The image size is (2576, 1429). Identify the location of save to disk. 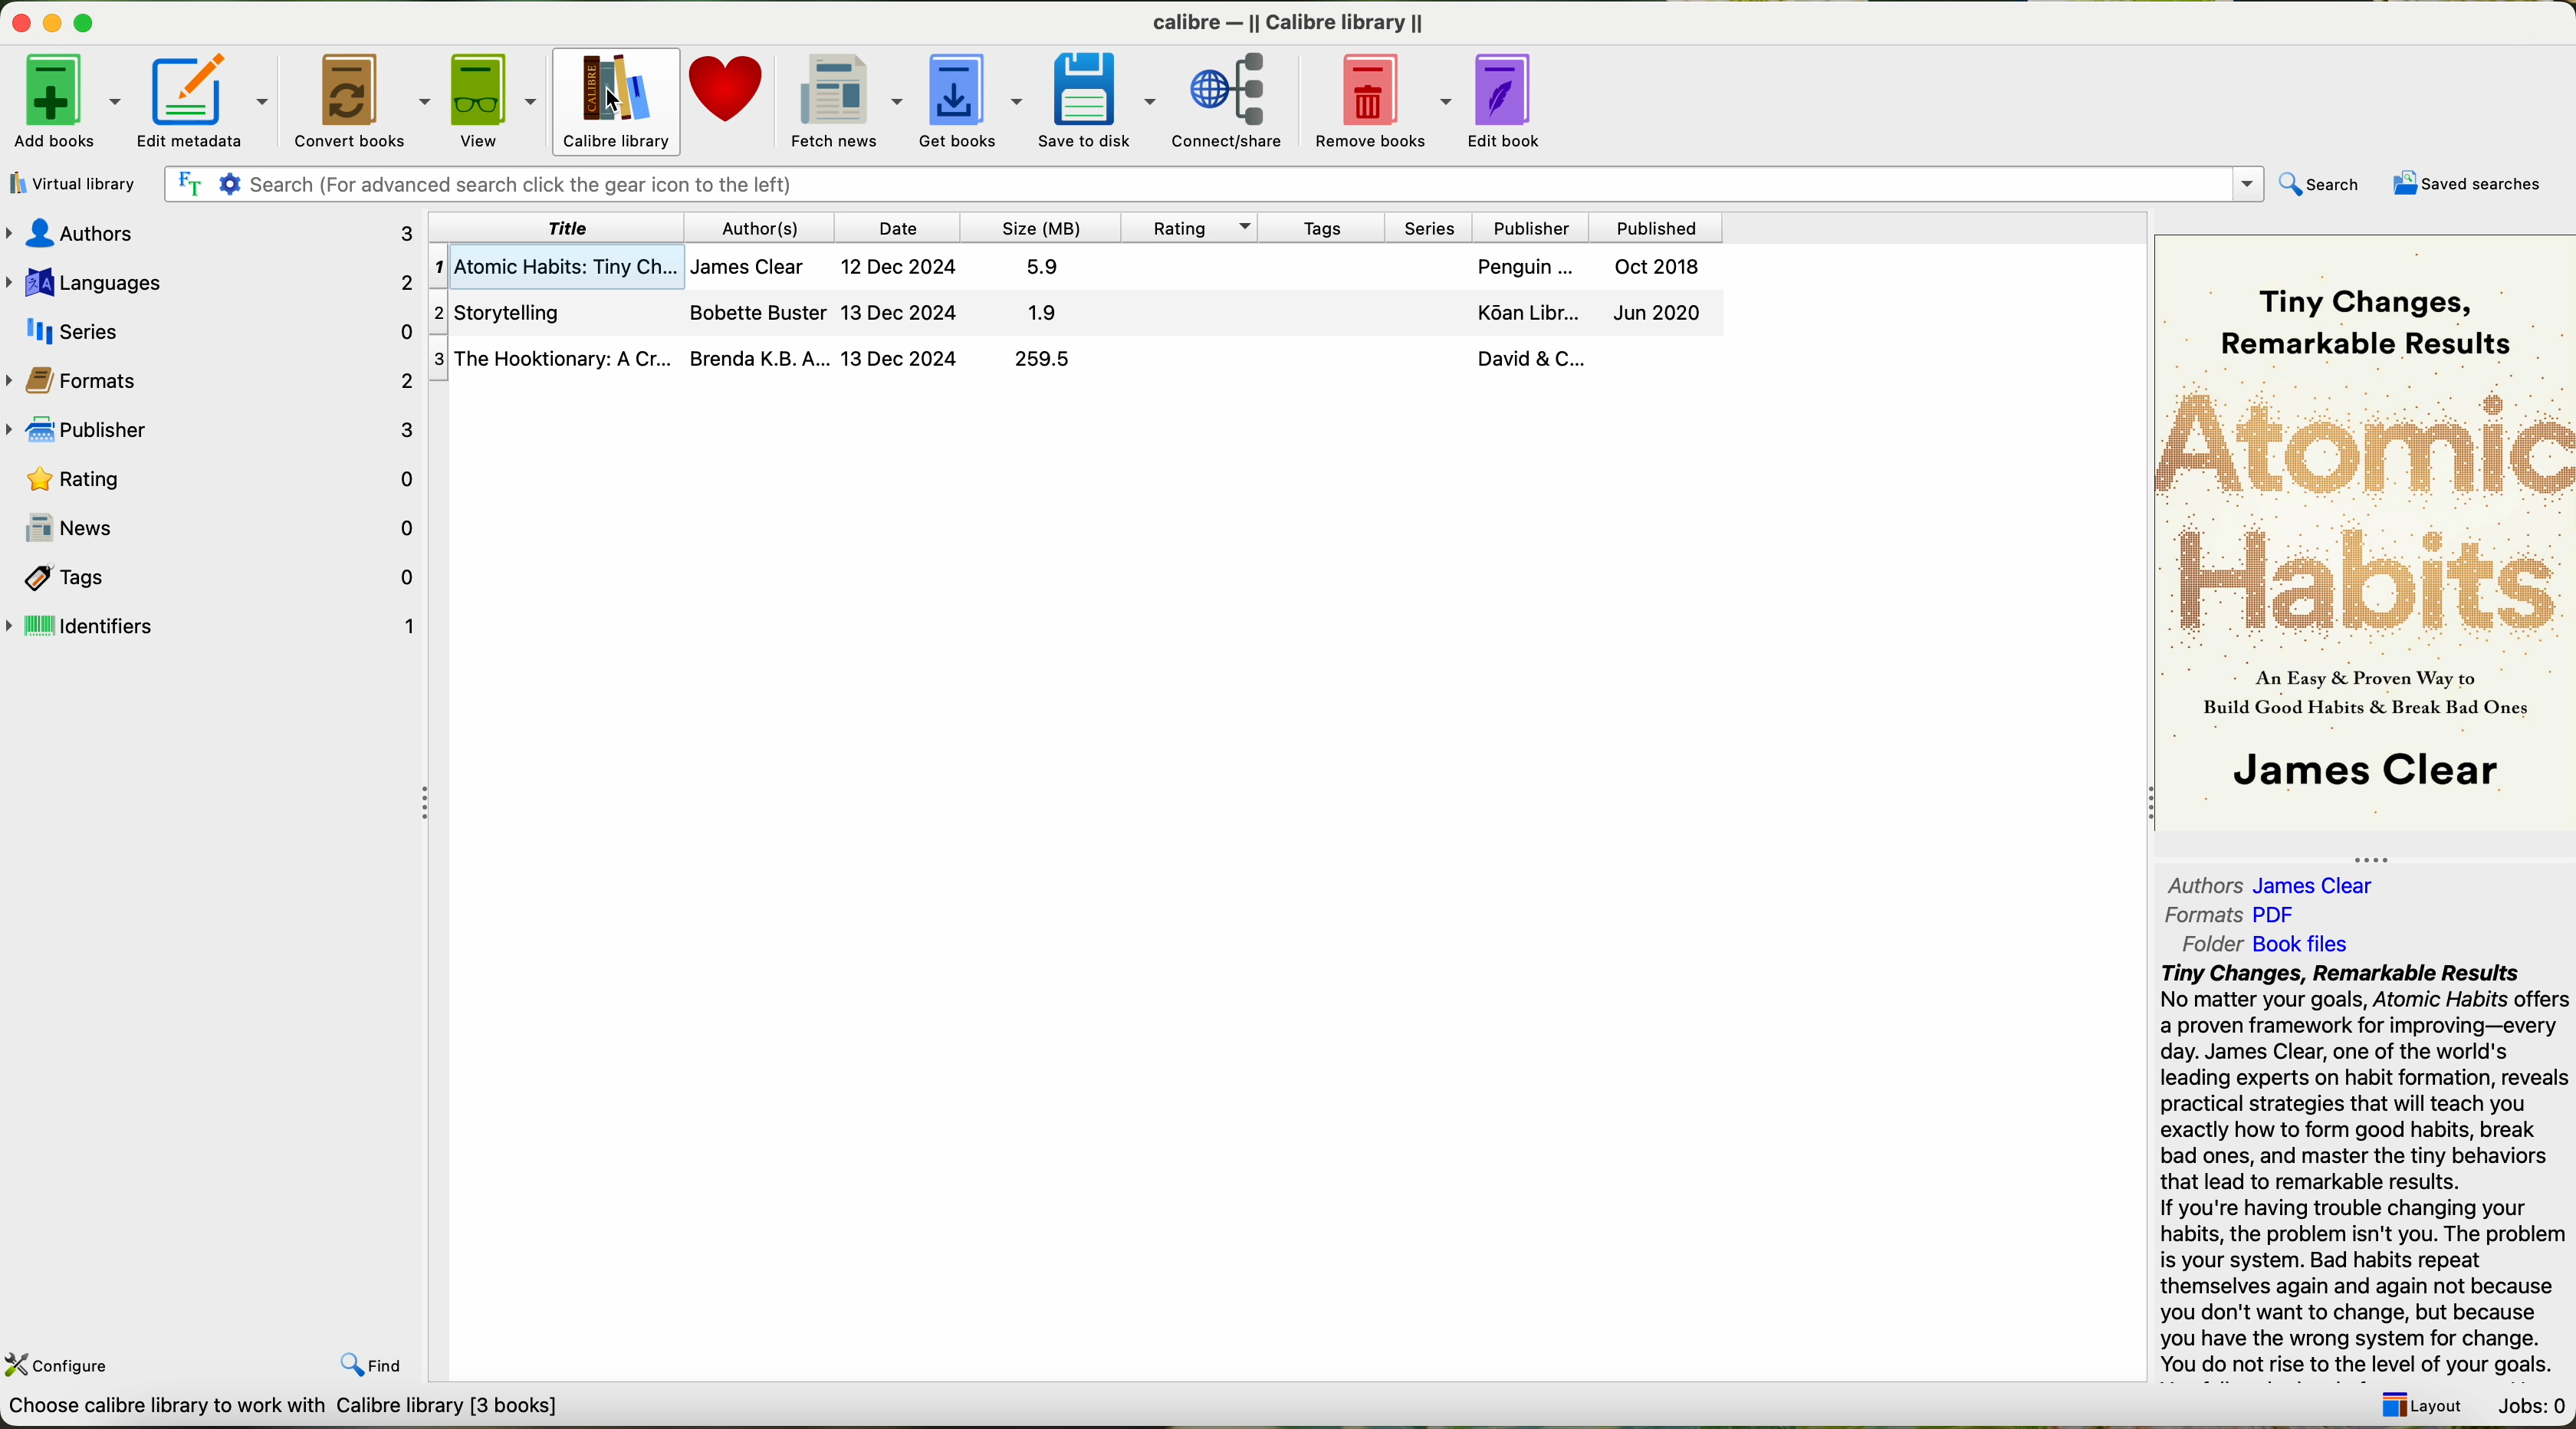
(1098, 98).